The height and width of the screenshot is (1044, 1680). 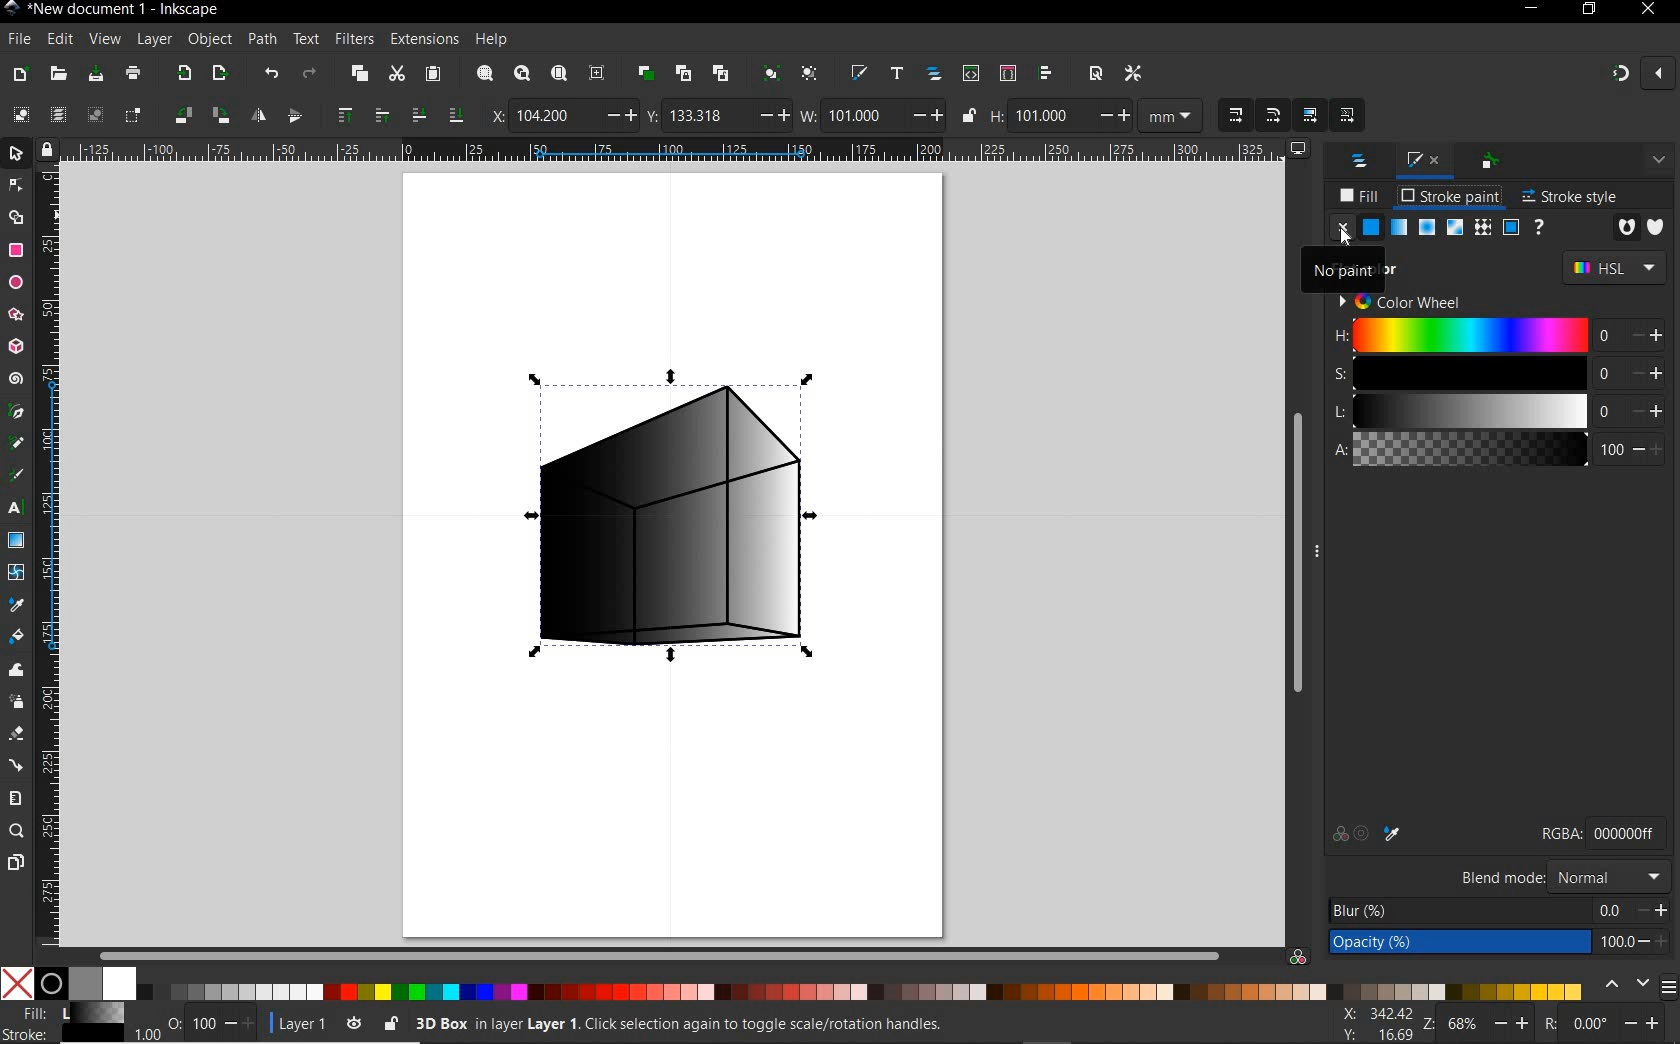 What do you see at coordinates (1569, 198) in the screenshot?
I see `STROKE STYLE` at bounding box center [1569, 198].